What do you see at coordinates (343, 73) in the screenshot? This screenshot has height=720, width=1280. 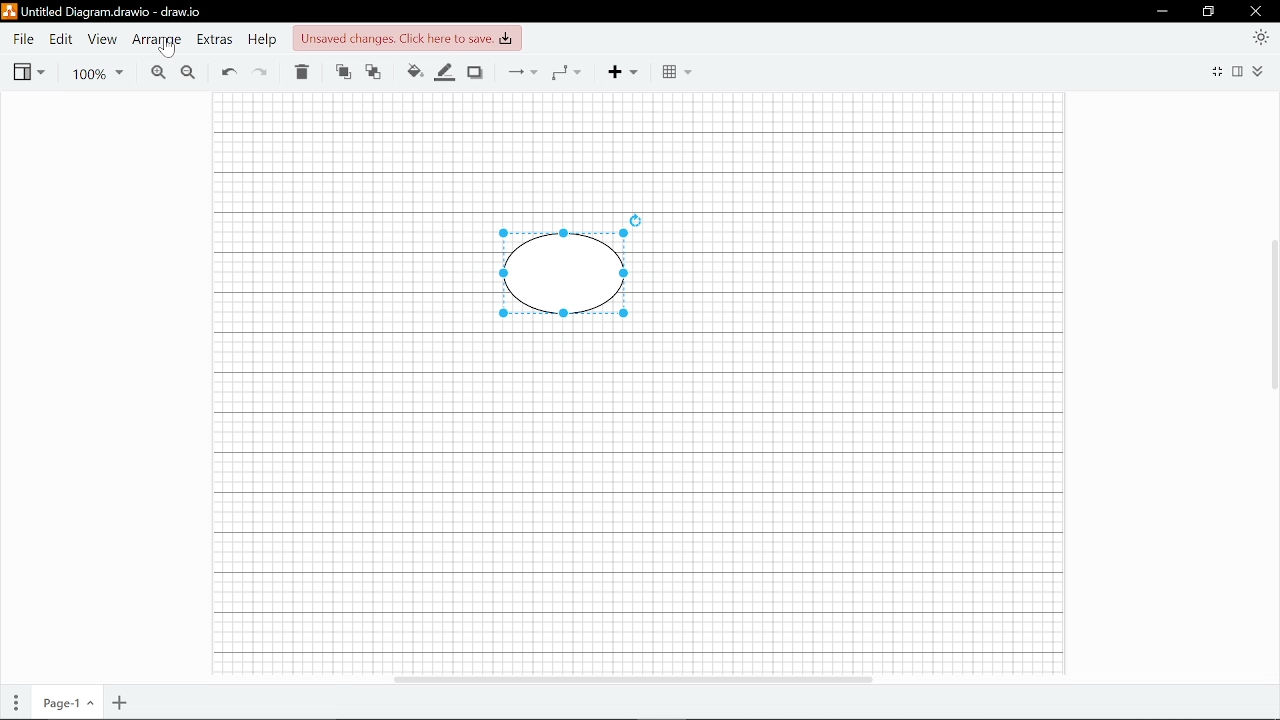 I see `To front` at bounding box center [343, 73].